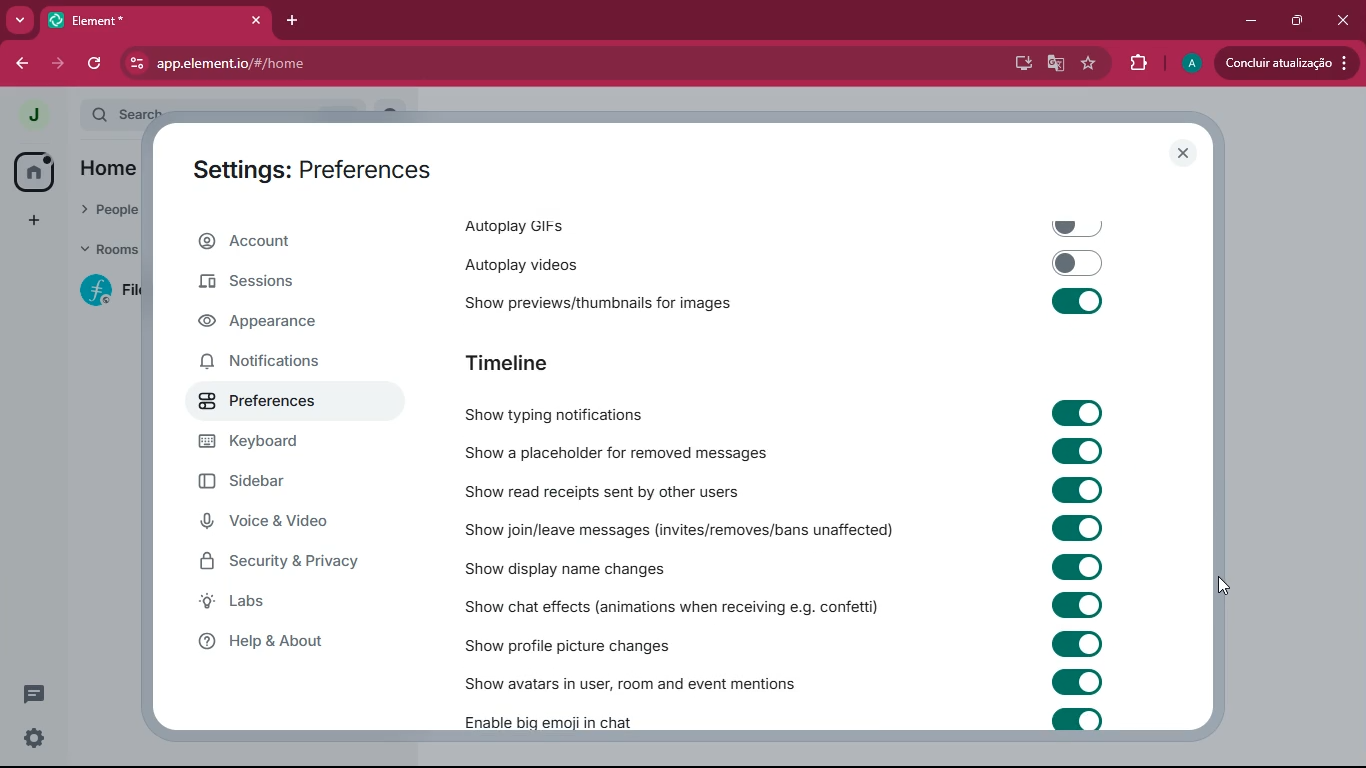  What do you see at coordinates (1219, 585) in the screenshot?
I see `cursor` at bounding box center [1219, 585].